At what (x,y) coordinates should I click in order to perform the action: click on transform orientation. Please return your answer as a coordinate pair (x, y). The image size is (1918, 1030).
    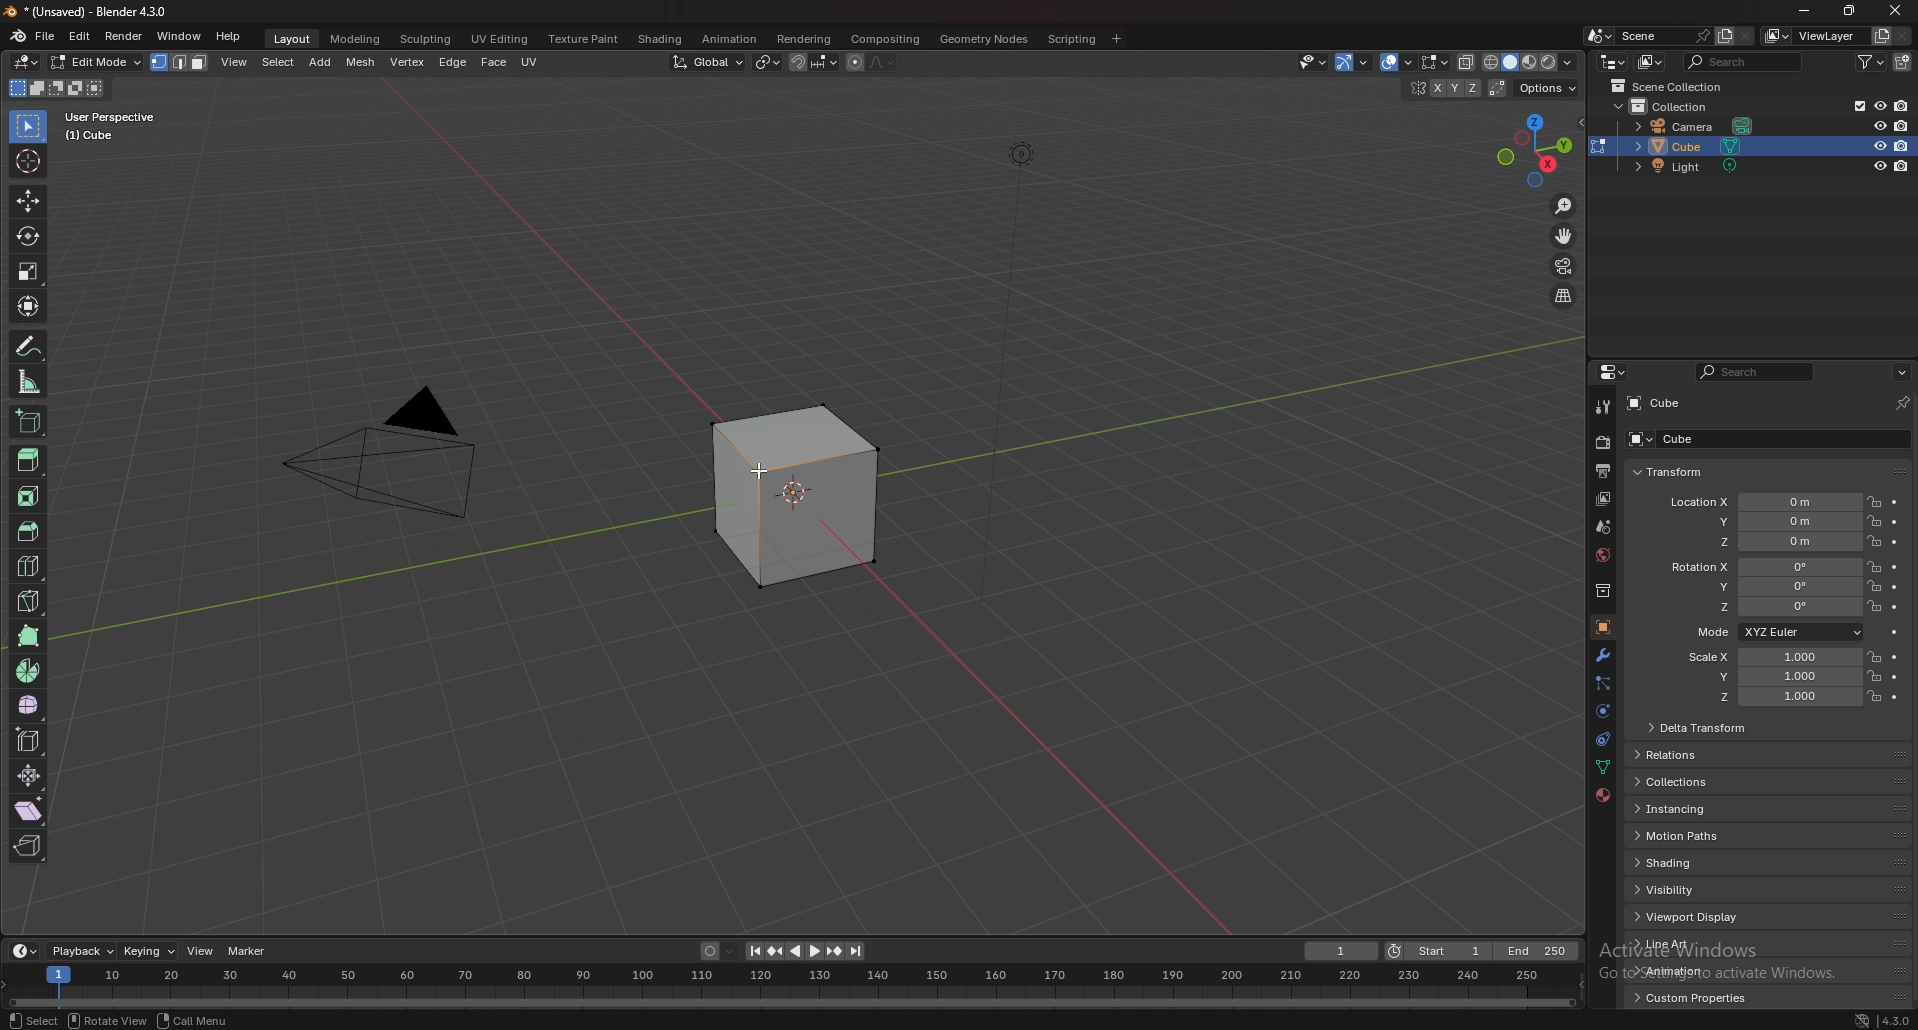
    Looking at the image, I should click on (707, 63).